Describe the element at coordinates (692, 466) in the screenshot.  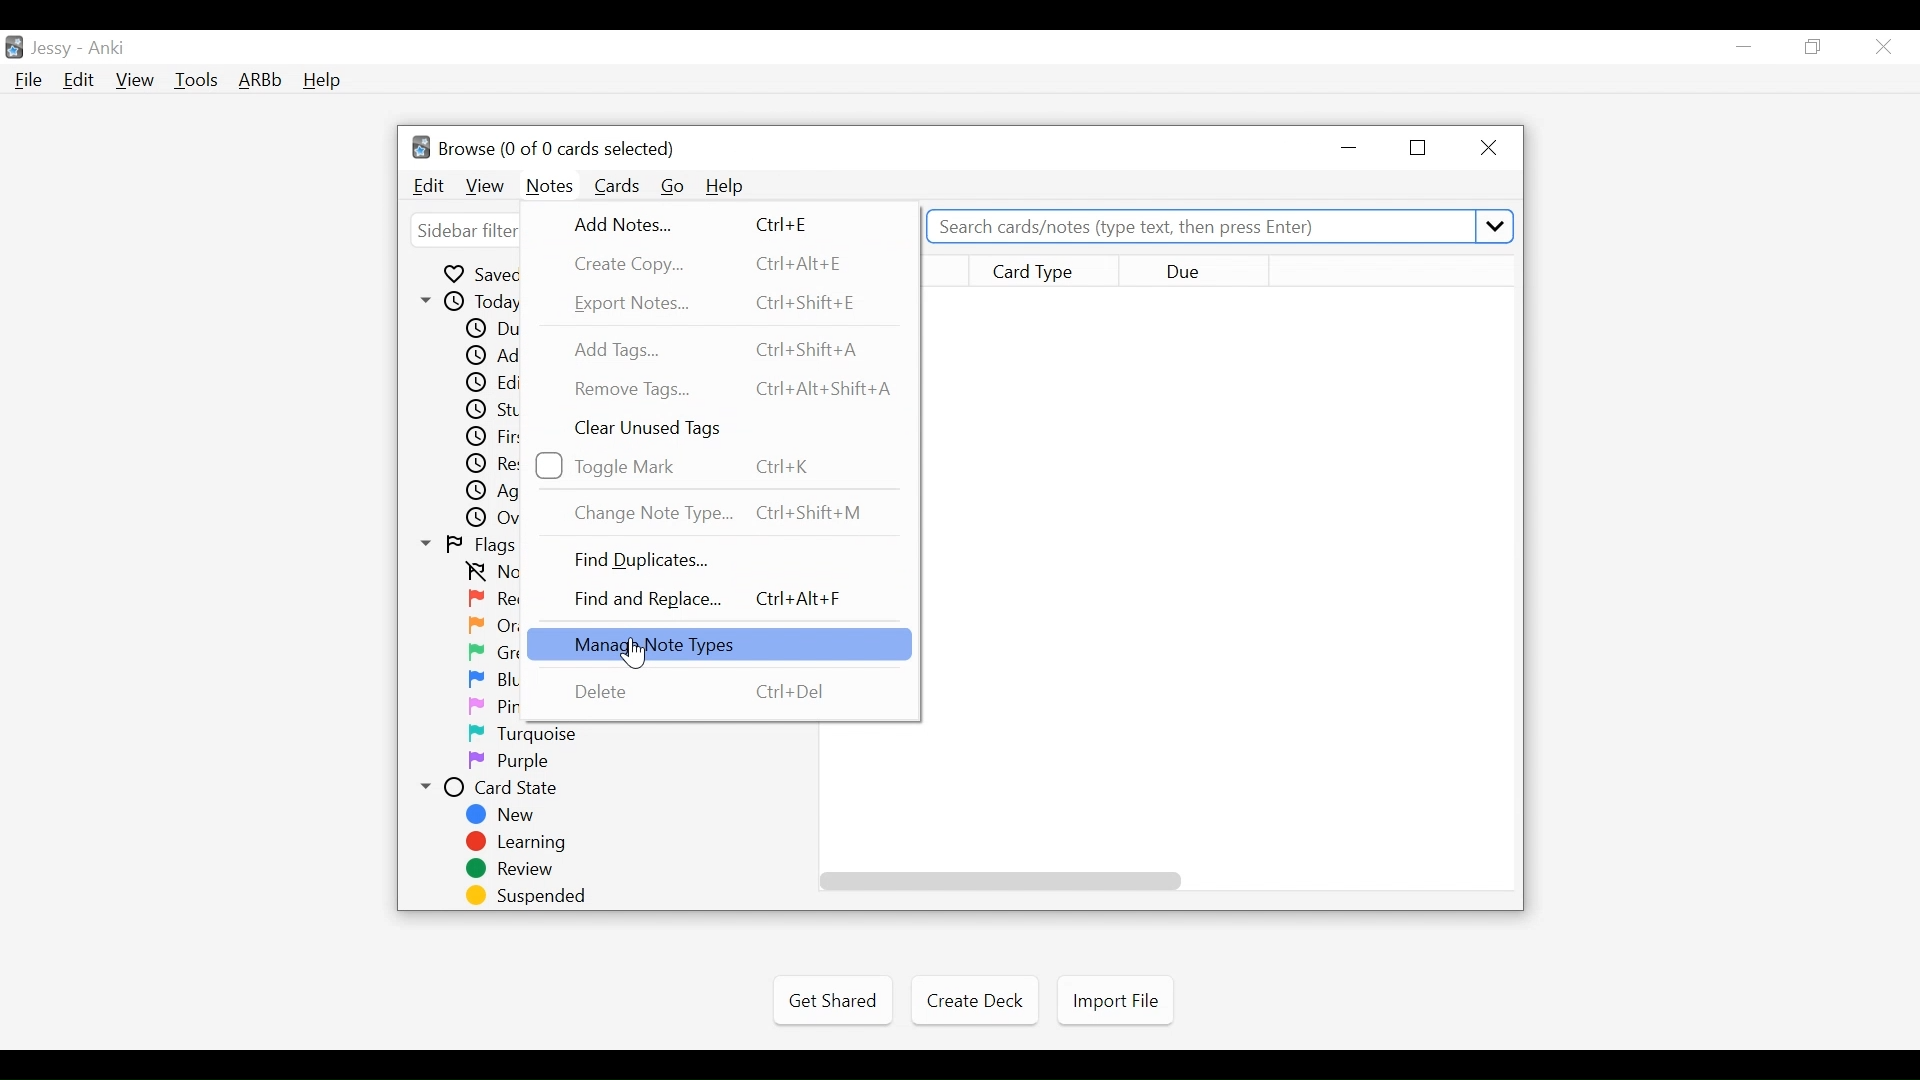
I see `Toggle Mark` at that location.